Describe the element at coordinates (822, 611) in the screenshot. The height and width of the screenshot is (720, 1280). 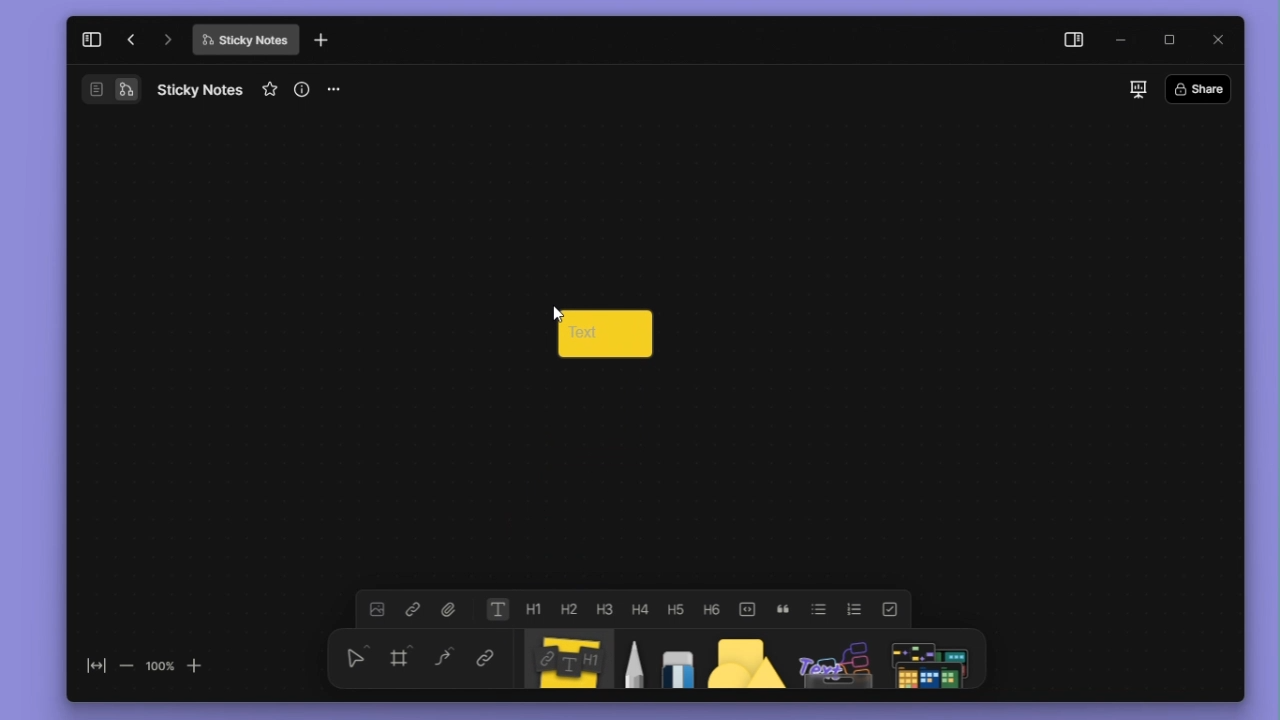
I see `bullet list` at that location.